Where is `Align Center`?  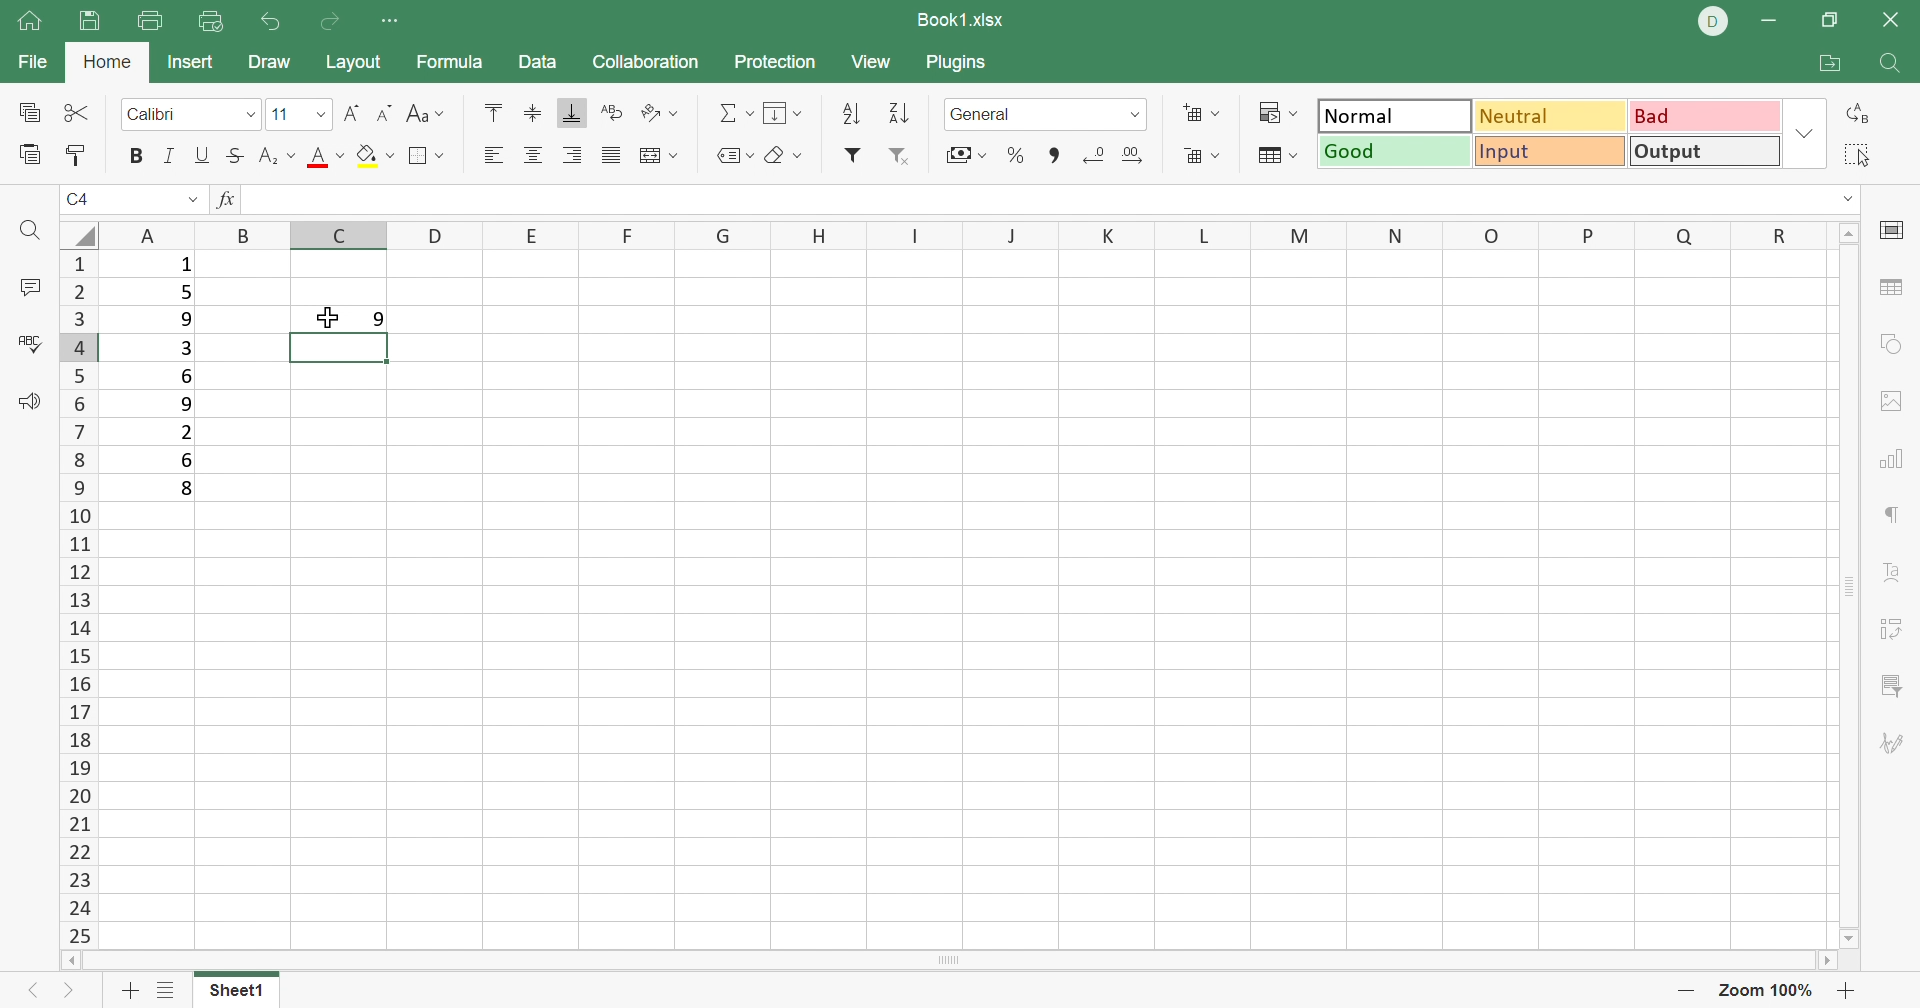
Align Center is located at coordinates (533, 155).